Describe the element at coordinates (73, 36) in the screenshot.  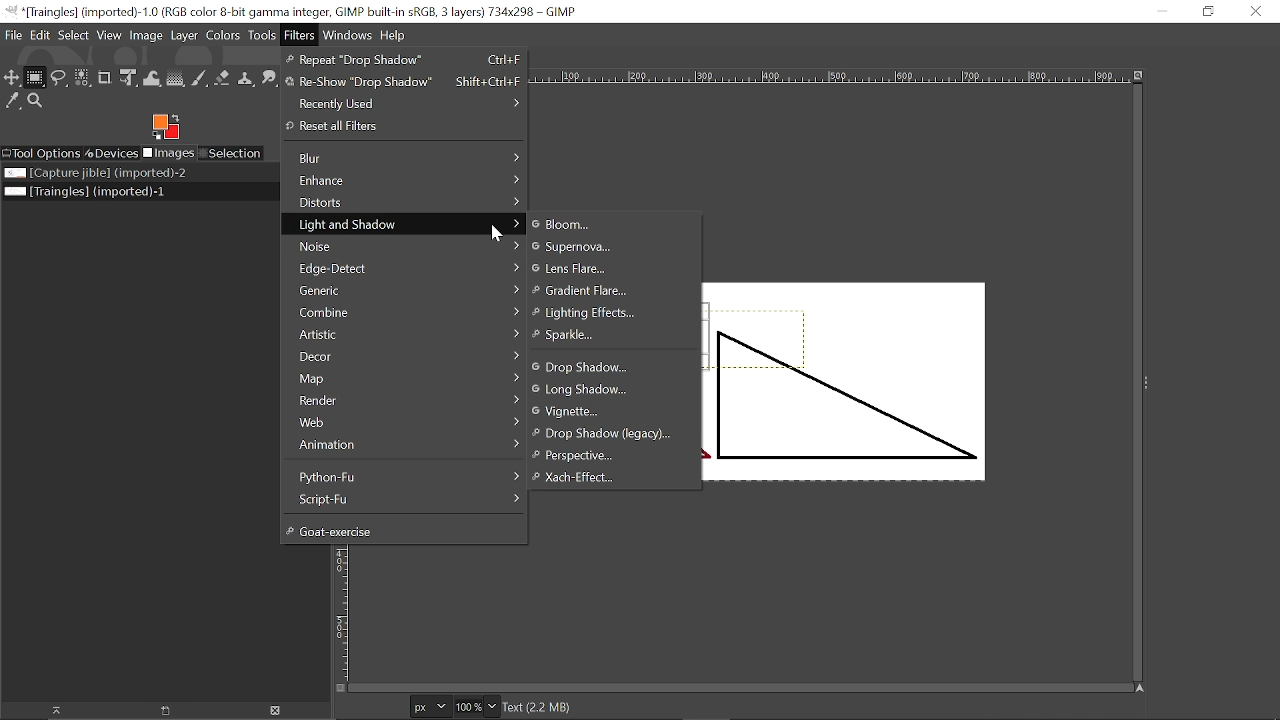
I see `Select` at that location.